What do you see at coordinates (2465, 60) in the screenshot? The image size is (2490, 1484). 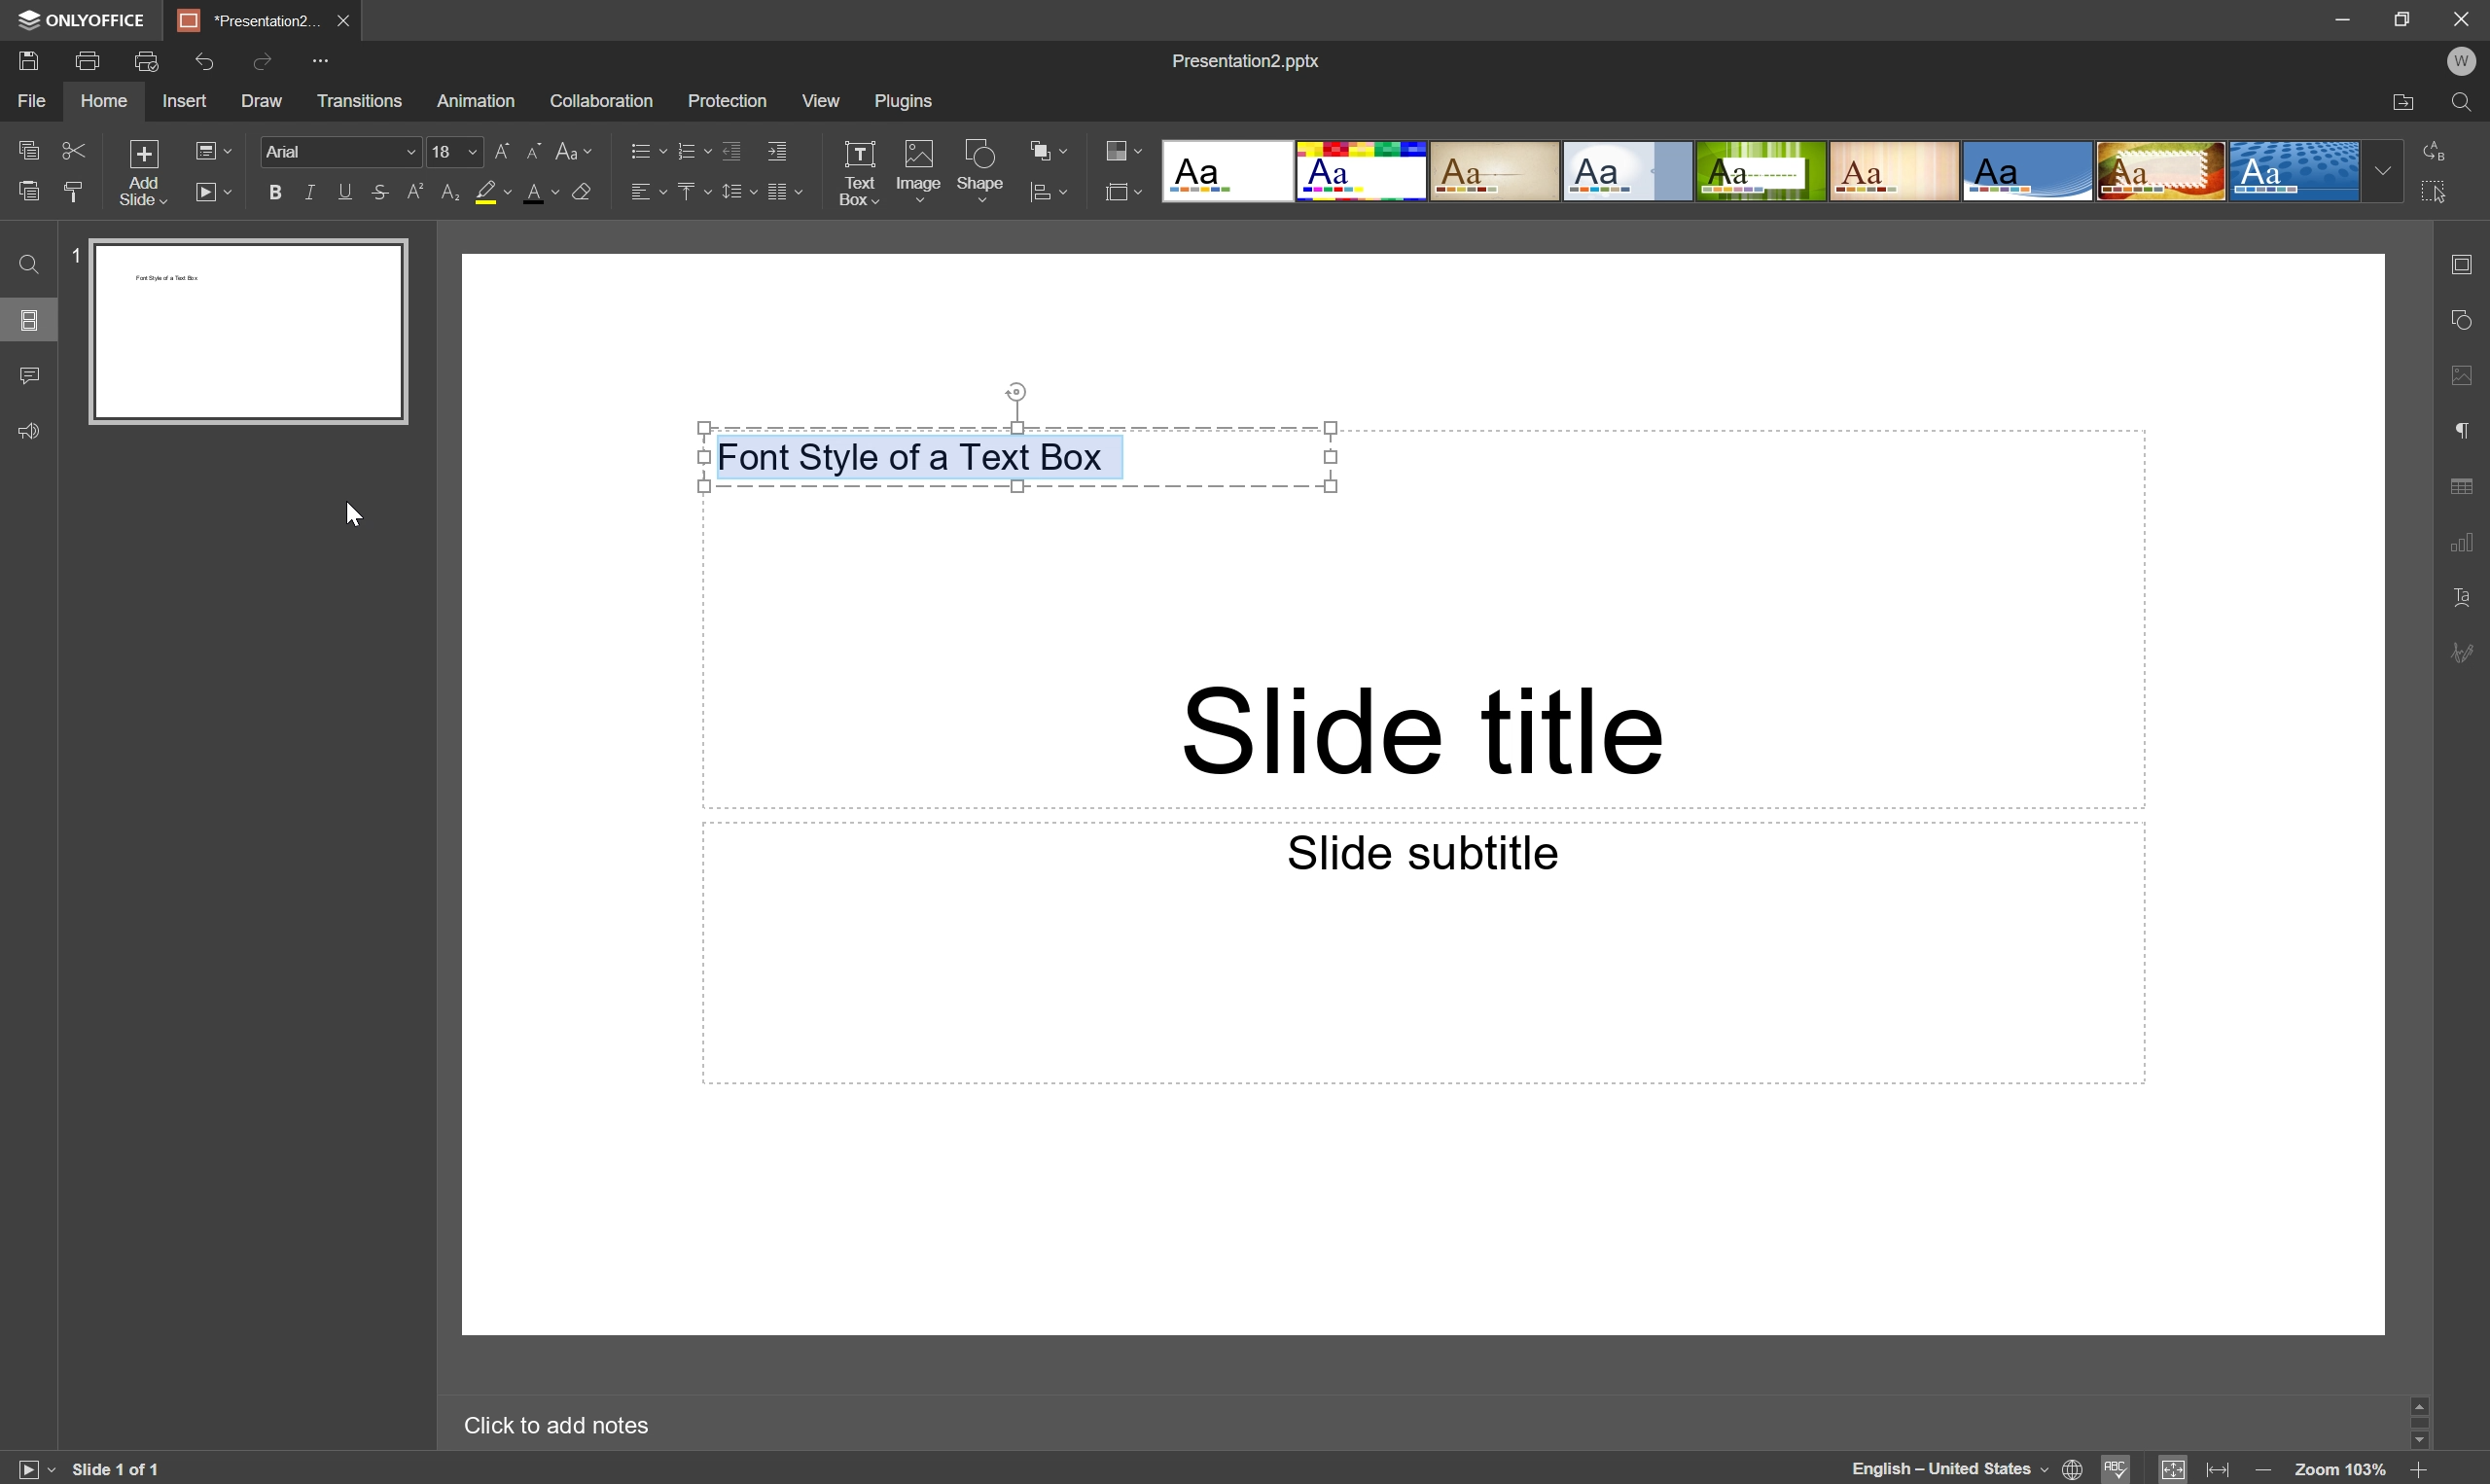 I see `W` at bounding box center [2465, 60].